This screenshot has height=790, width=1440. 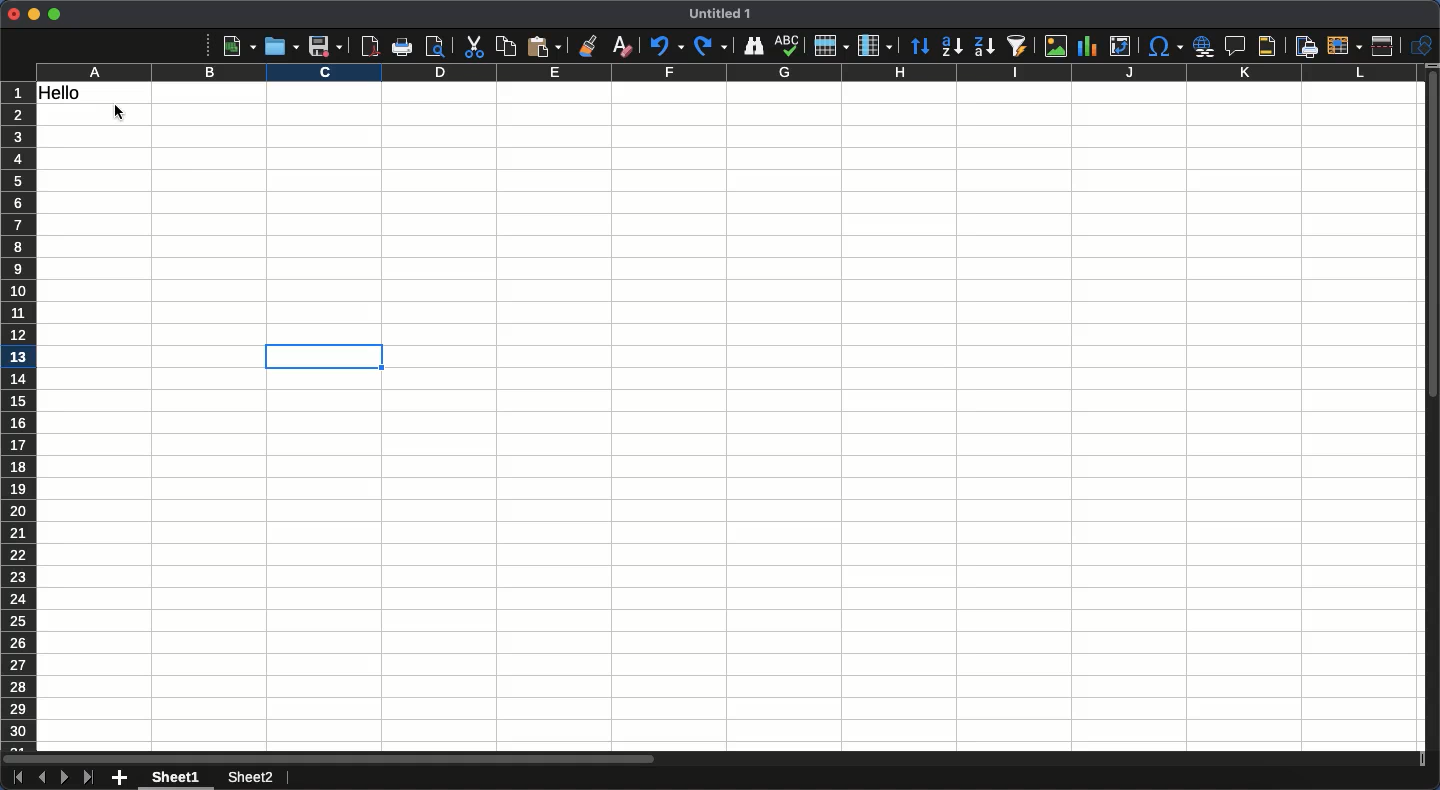 What do you see at coordinates (13, 14) in the screenshot?
I see `Close` at bounding box center [13, 14].